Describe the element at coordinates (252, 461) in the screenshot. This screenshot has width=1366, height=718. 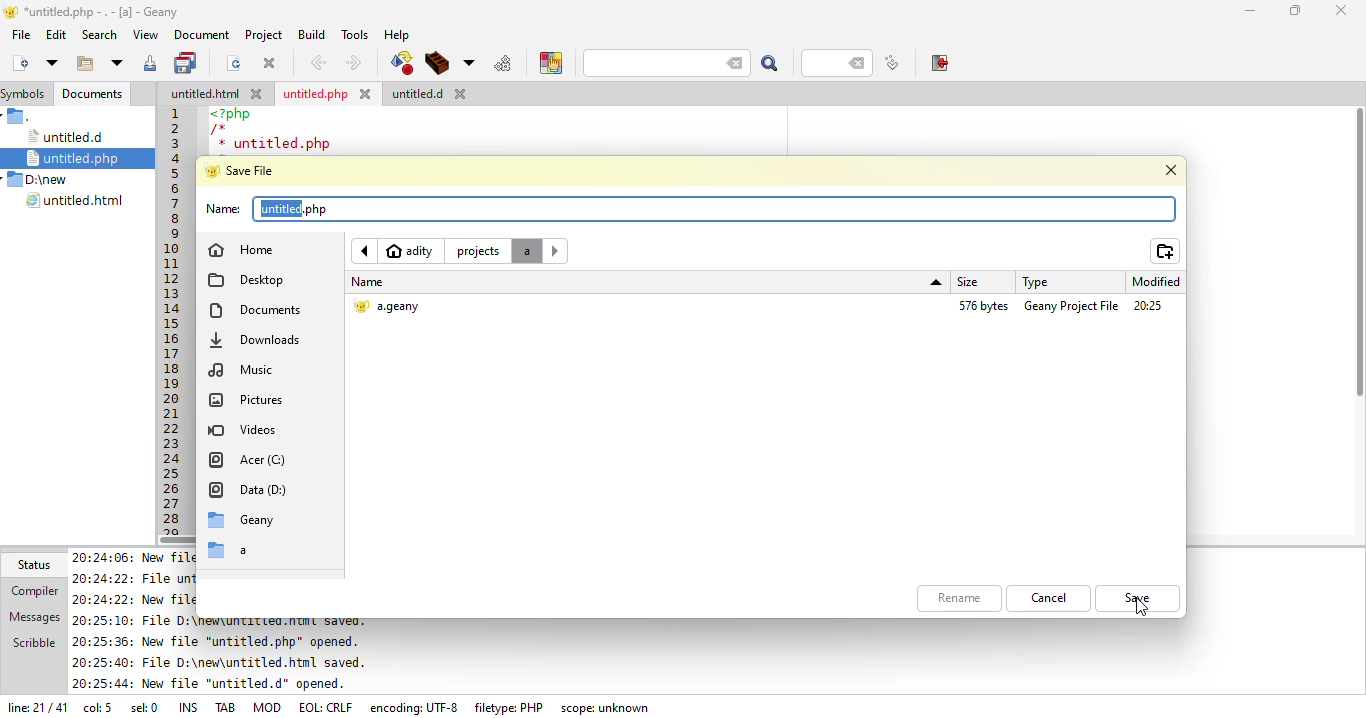
I see `acer` at that location.